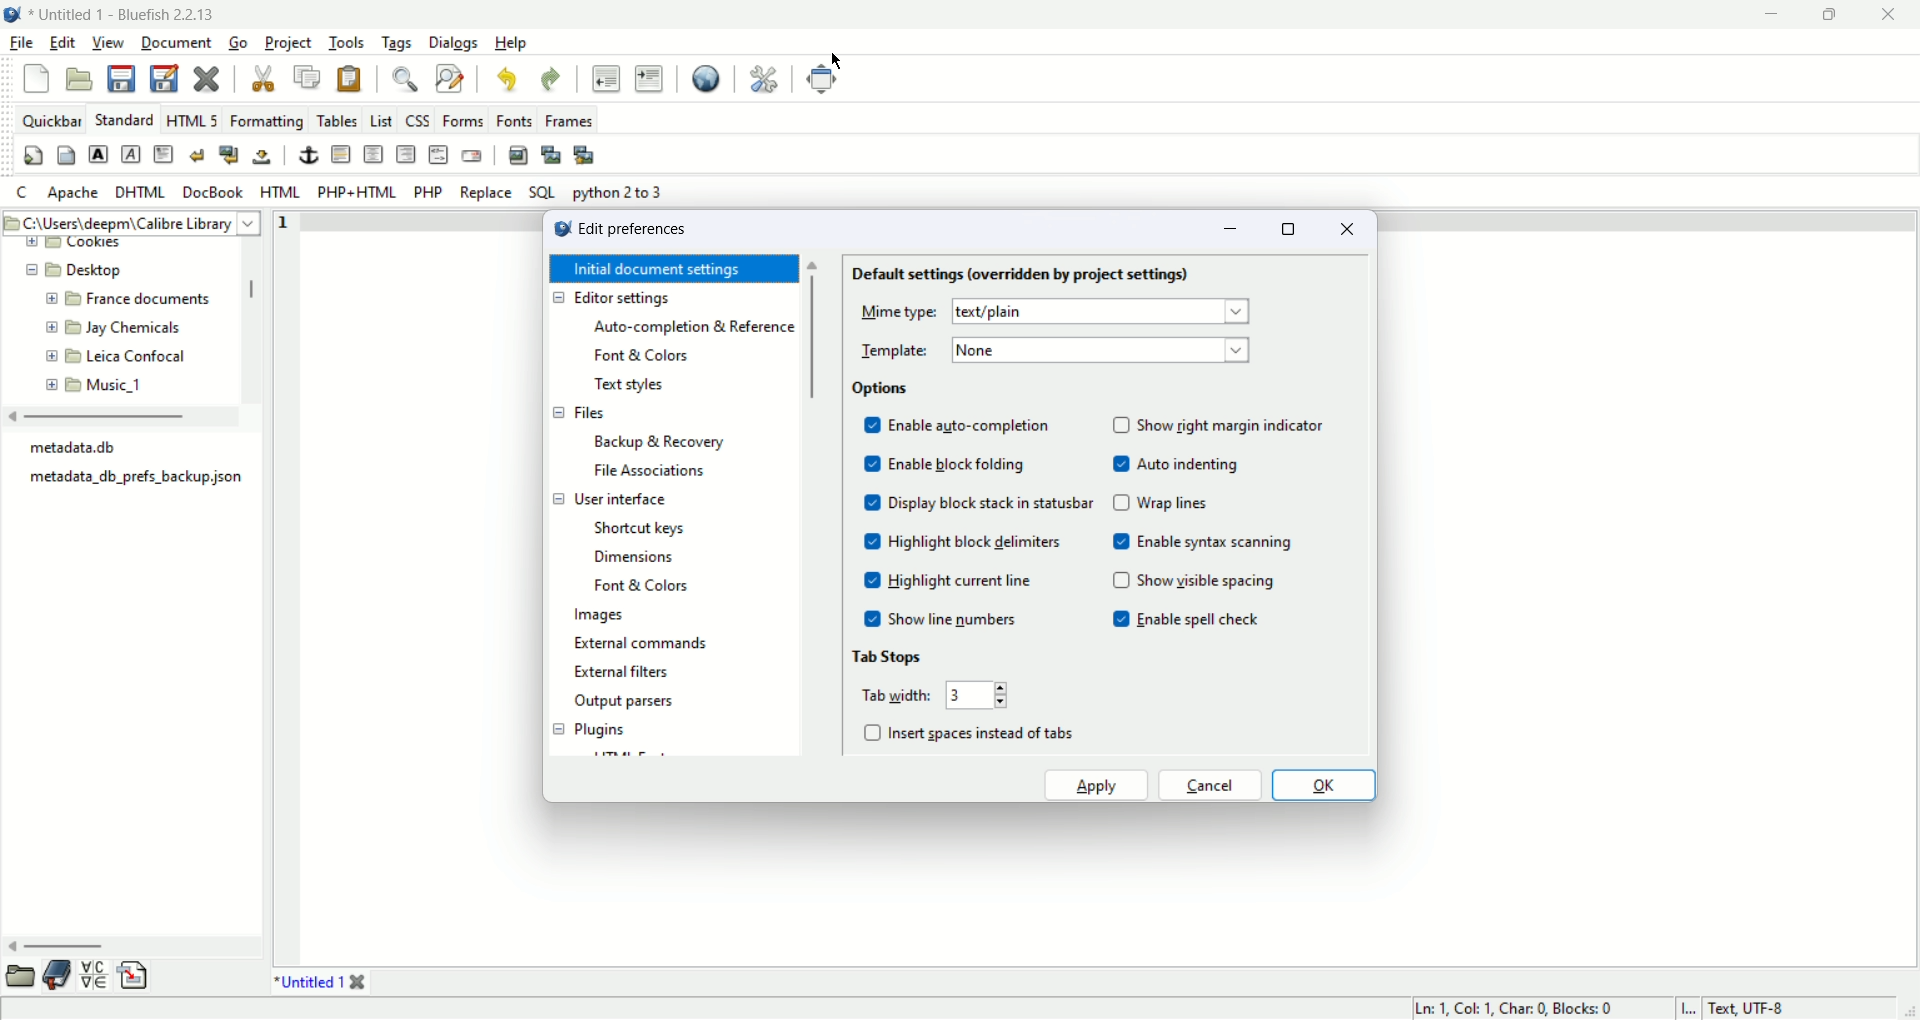 This screenshot has height=1020, width=1920. What do you see at coordinates (1753, 1007) in the screenshot?
I see `Text,UTF-8` at bounding box center [1753, 1007].